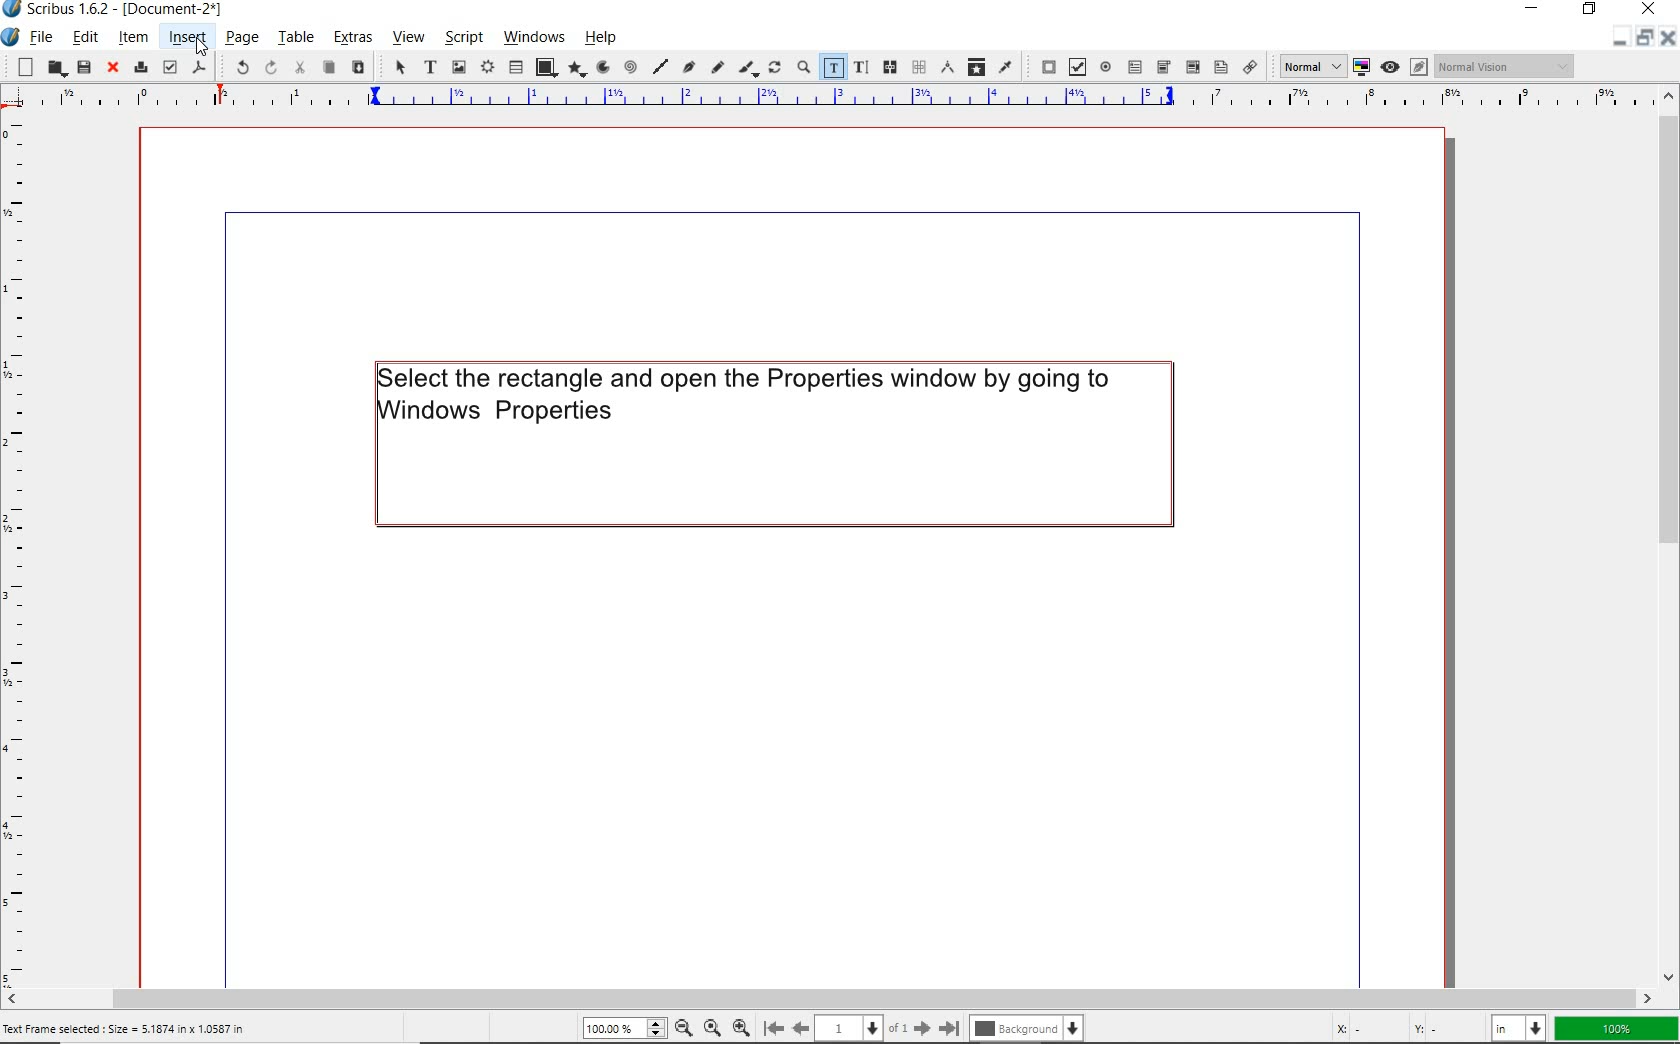 The height and width of the screenshot is (1044, 1680). Describe the element at coordinates (187, 37) in the screenshot. I see `insert` at that location.